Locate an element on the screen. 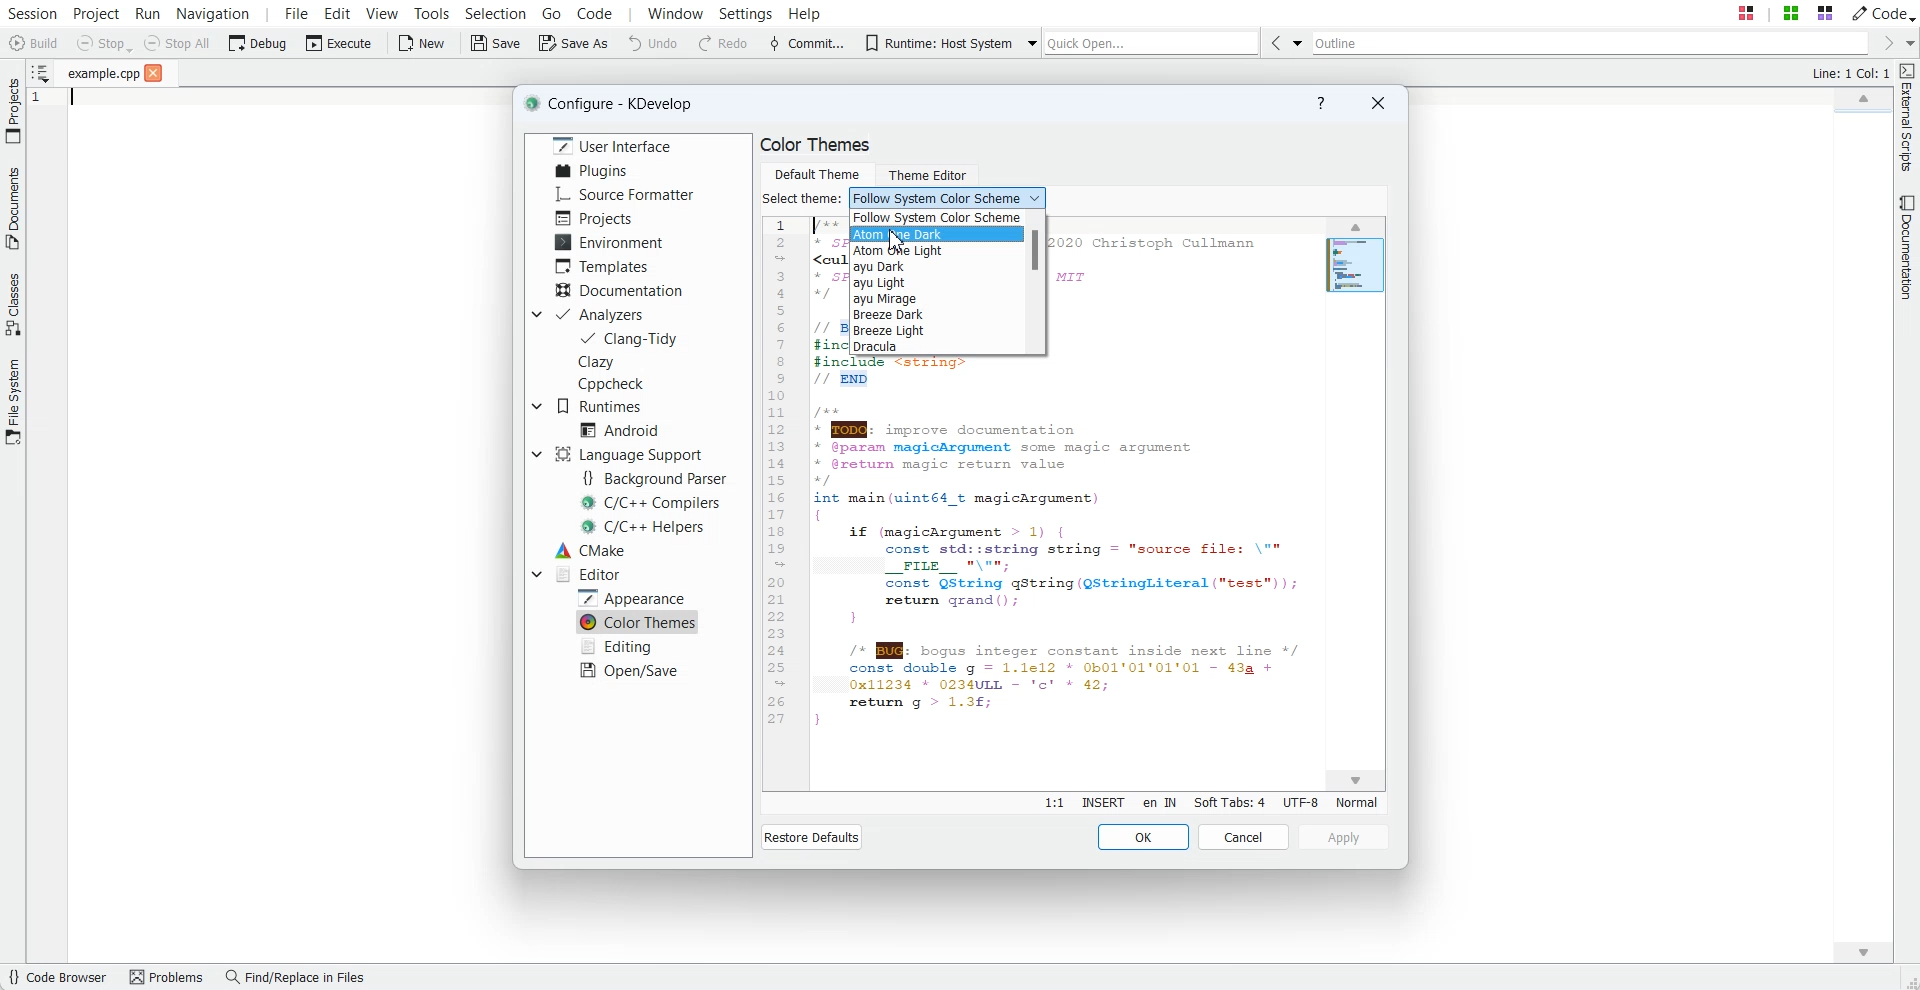 The image size is (1920, 990). Follow System color scheme is located at coordinates (948, 198).